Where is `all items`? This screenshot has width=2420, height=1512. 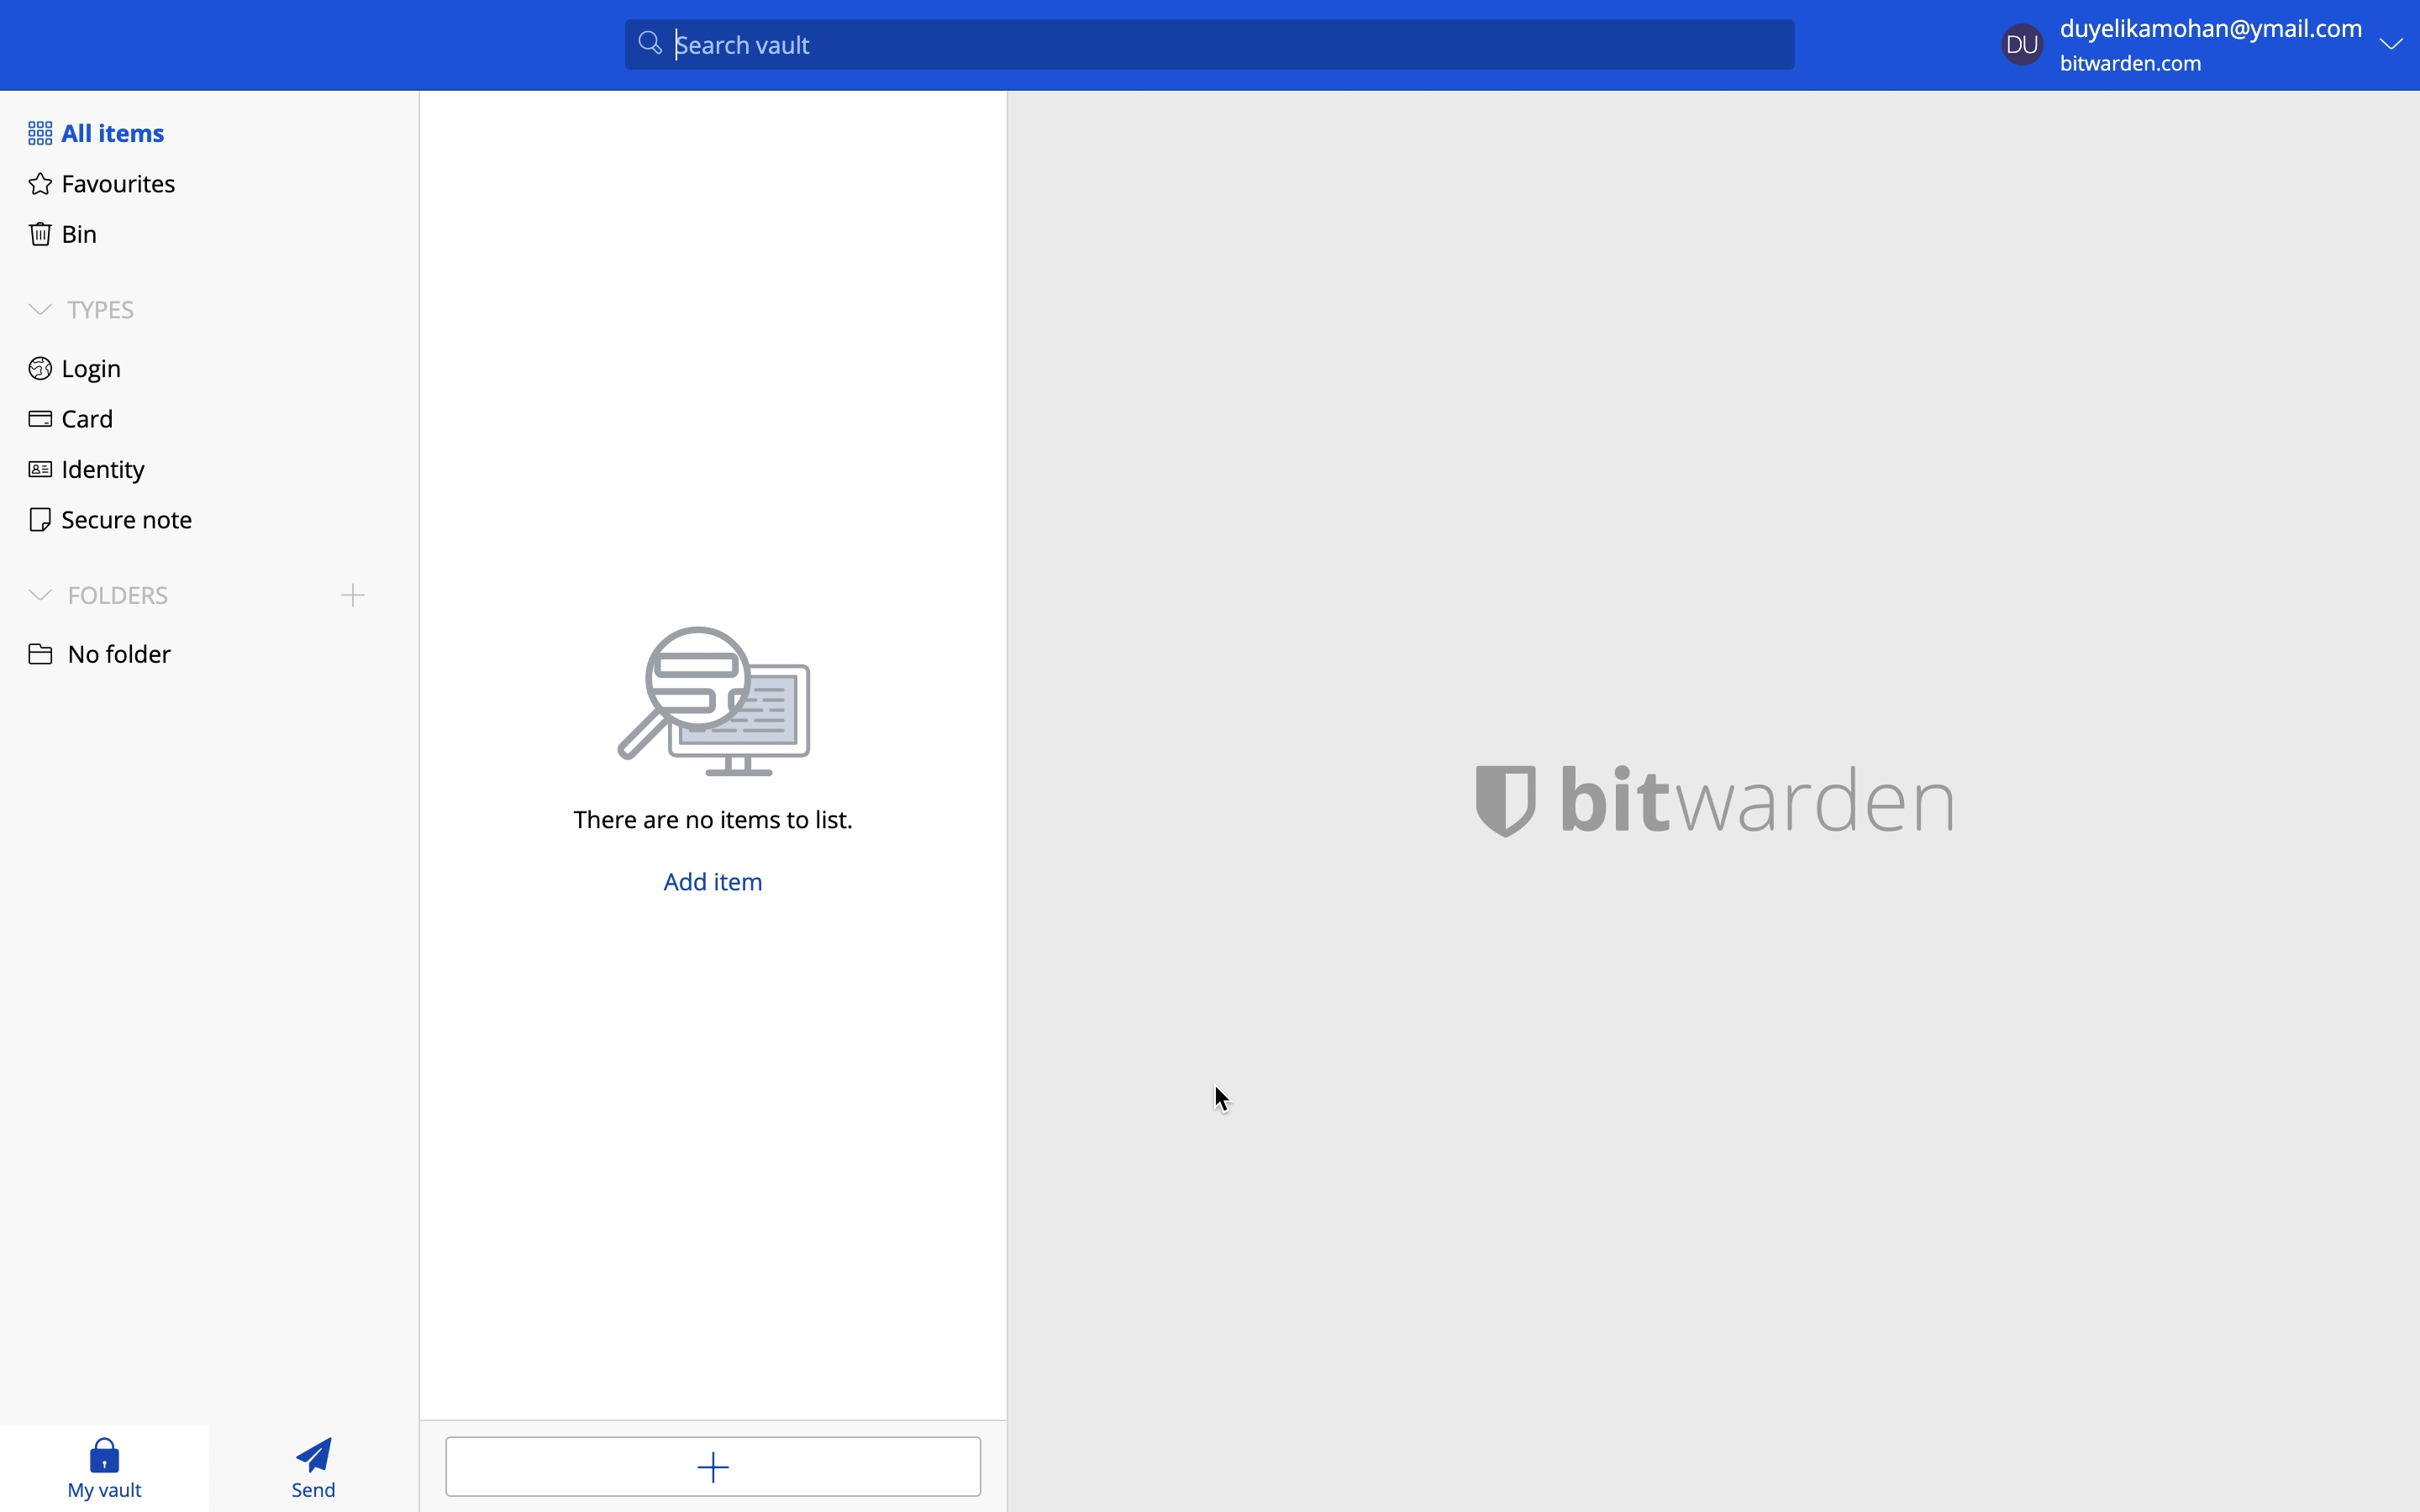 all items is located at coordinates (95, 133).